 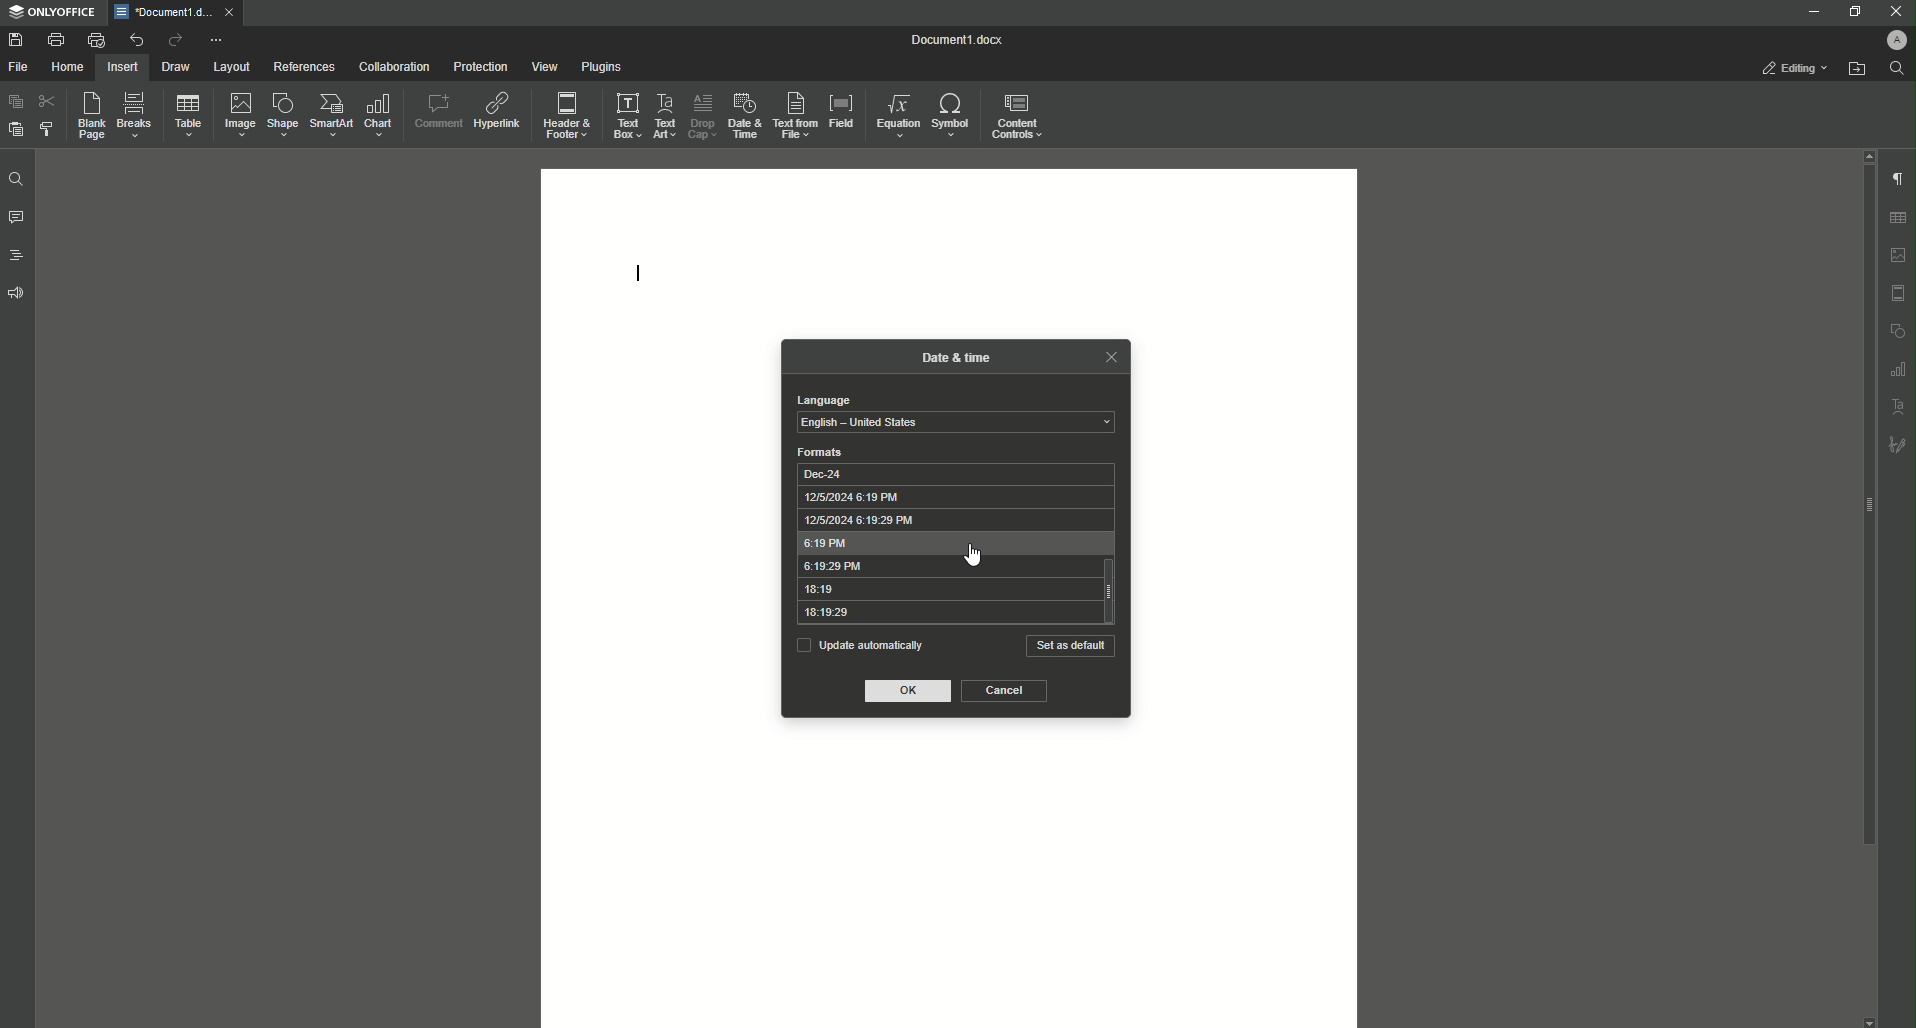 What do you see at coordinates (899, 115) in the screenshot?
I see `Equation` at bounding box center [899, 115].